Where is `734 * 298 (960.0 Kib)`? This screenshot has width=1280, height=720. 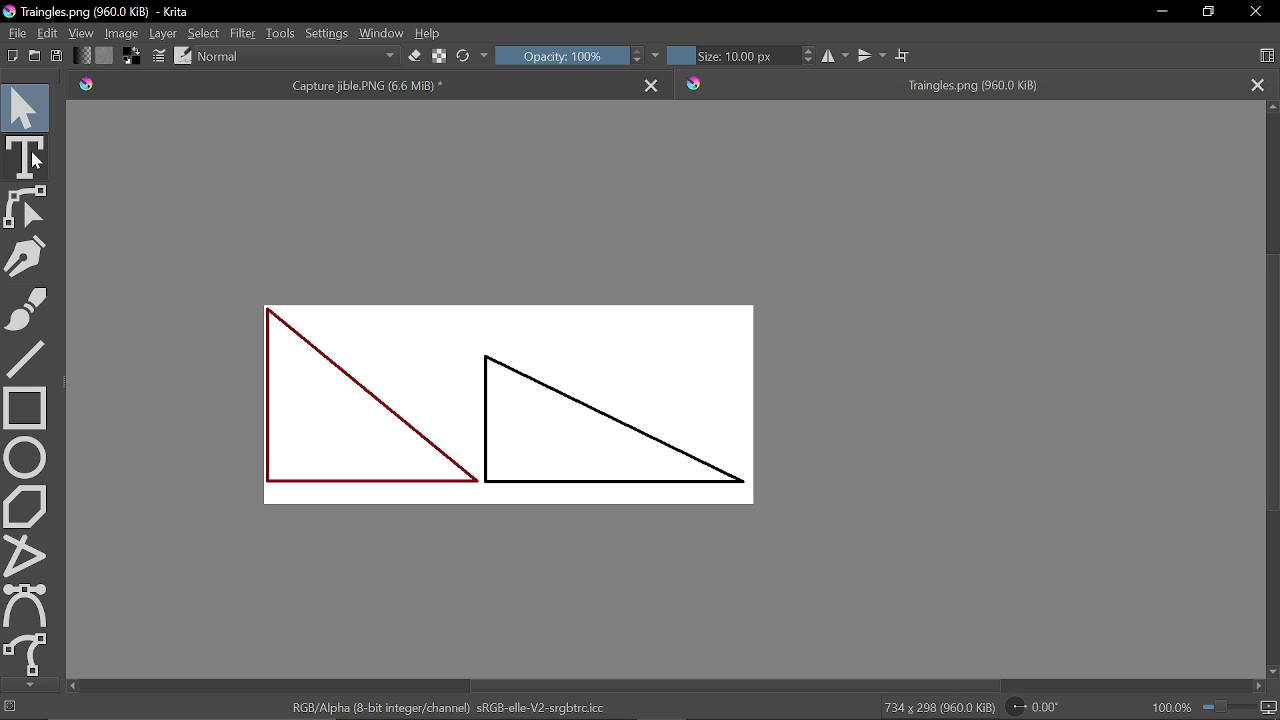 734 * 298 (960.0 Kib) is located at coordinates (939, 709).